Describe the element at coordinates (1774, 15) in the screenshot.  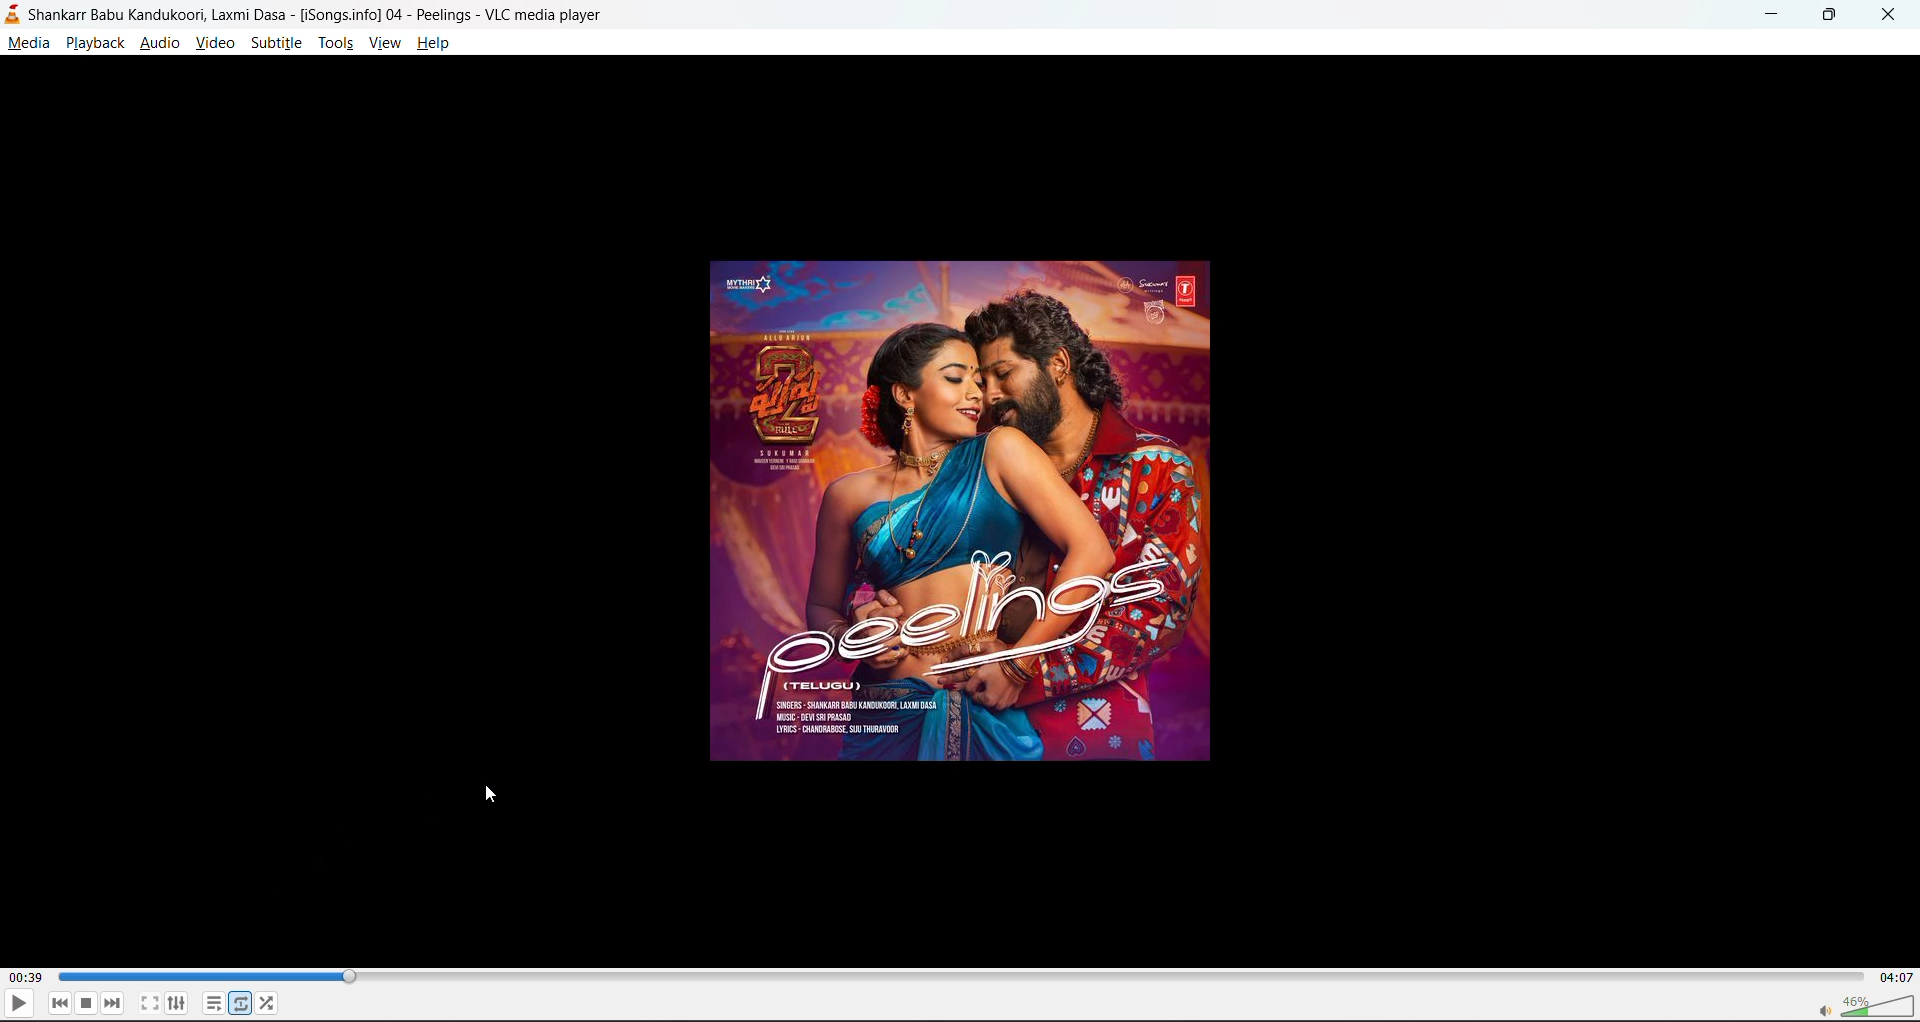
I see `minimize` at that location.